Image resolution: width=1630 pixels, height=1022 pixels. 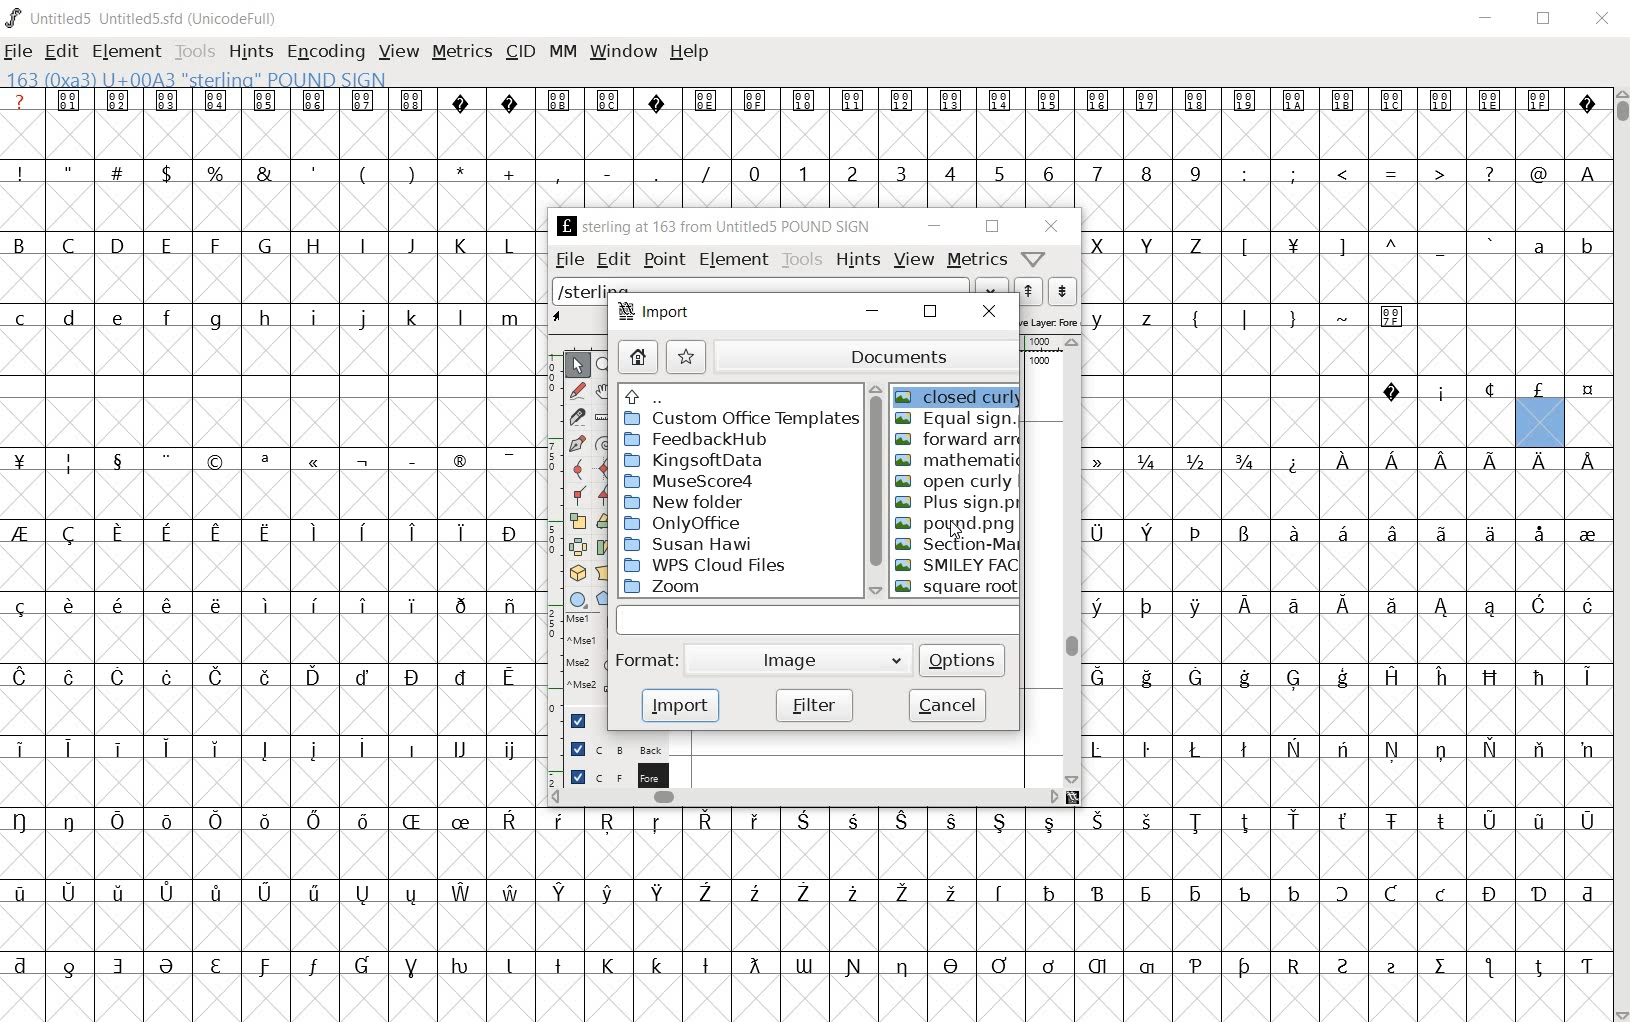 What do you see at coordinates (607, 172) in the screenshot?
I see `-` at bounding box center [607, 172].